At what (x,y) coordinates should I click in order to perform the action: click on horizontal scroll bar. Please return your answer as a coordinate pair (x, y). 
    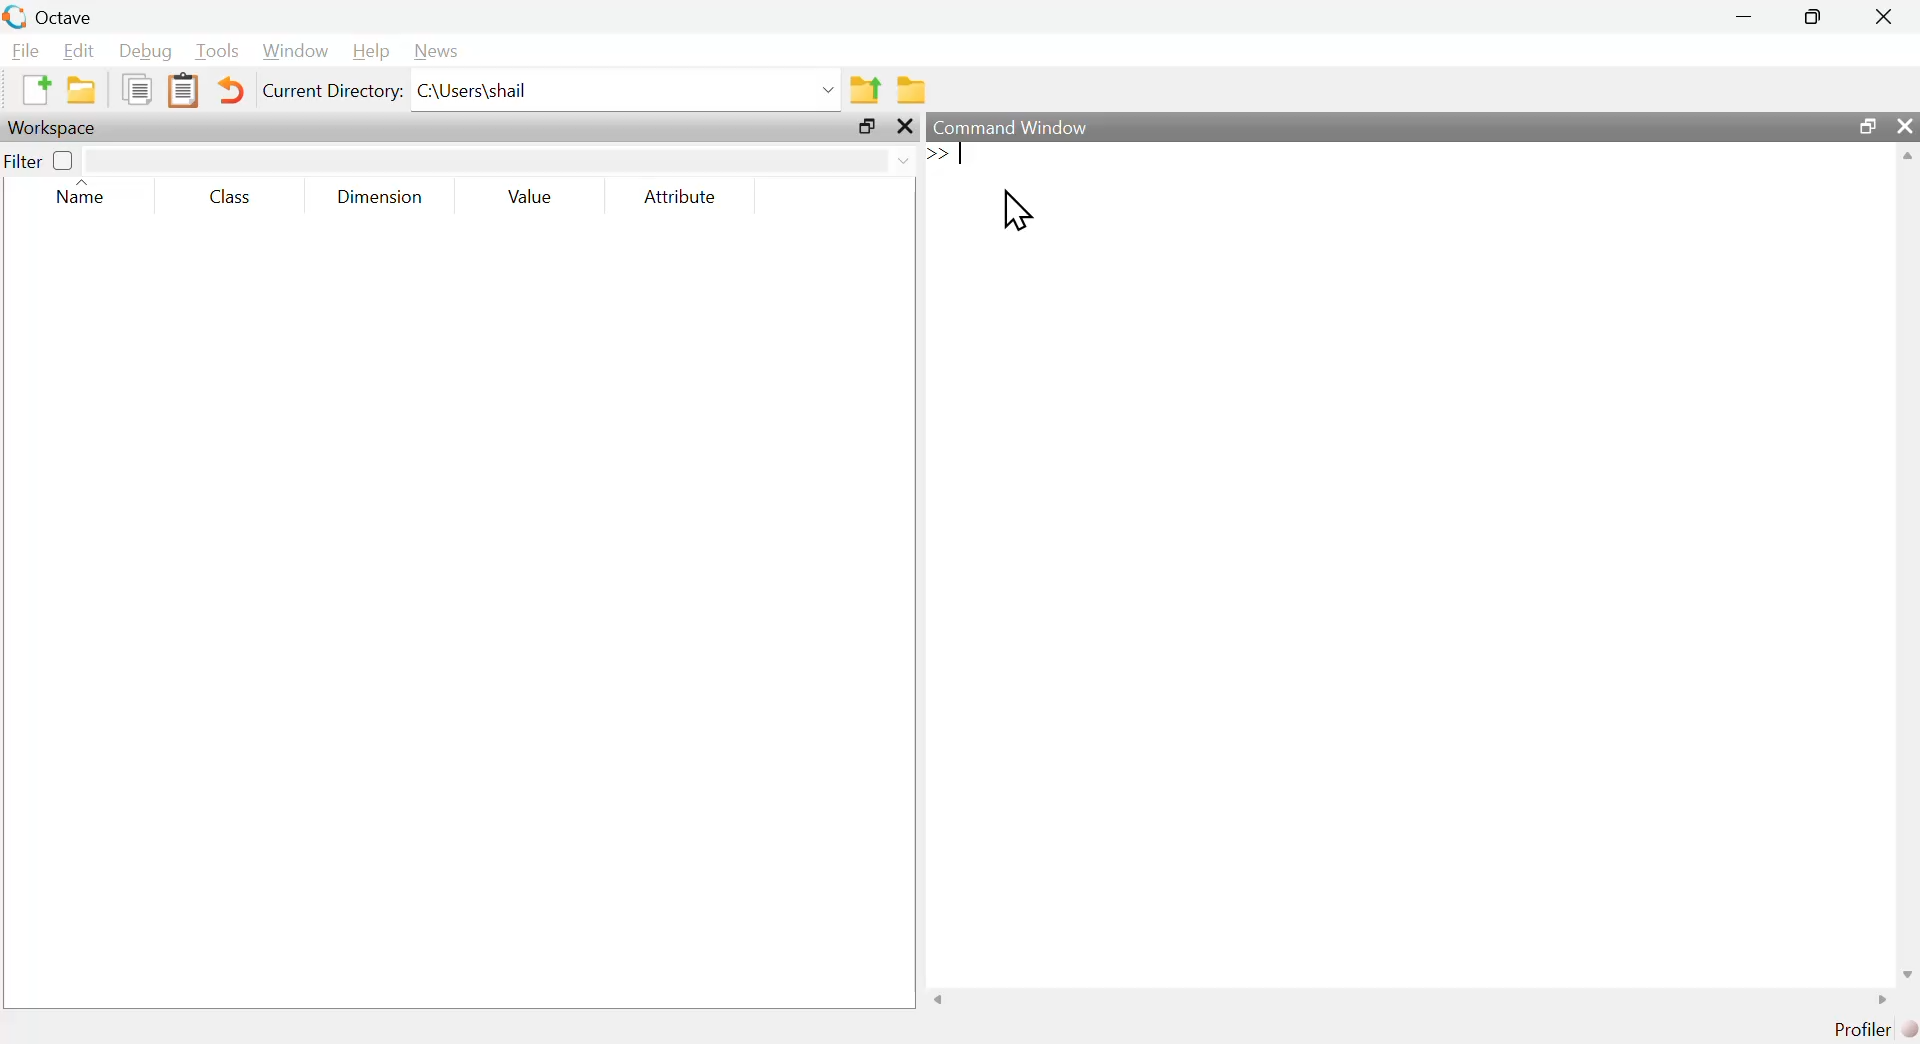
    Looking at the image, I should click on (1411, 999).